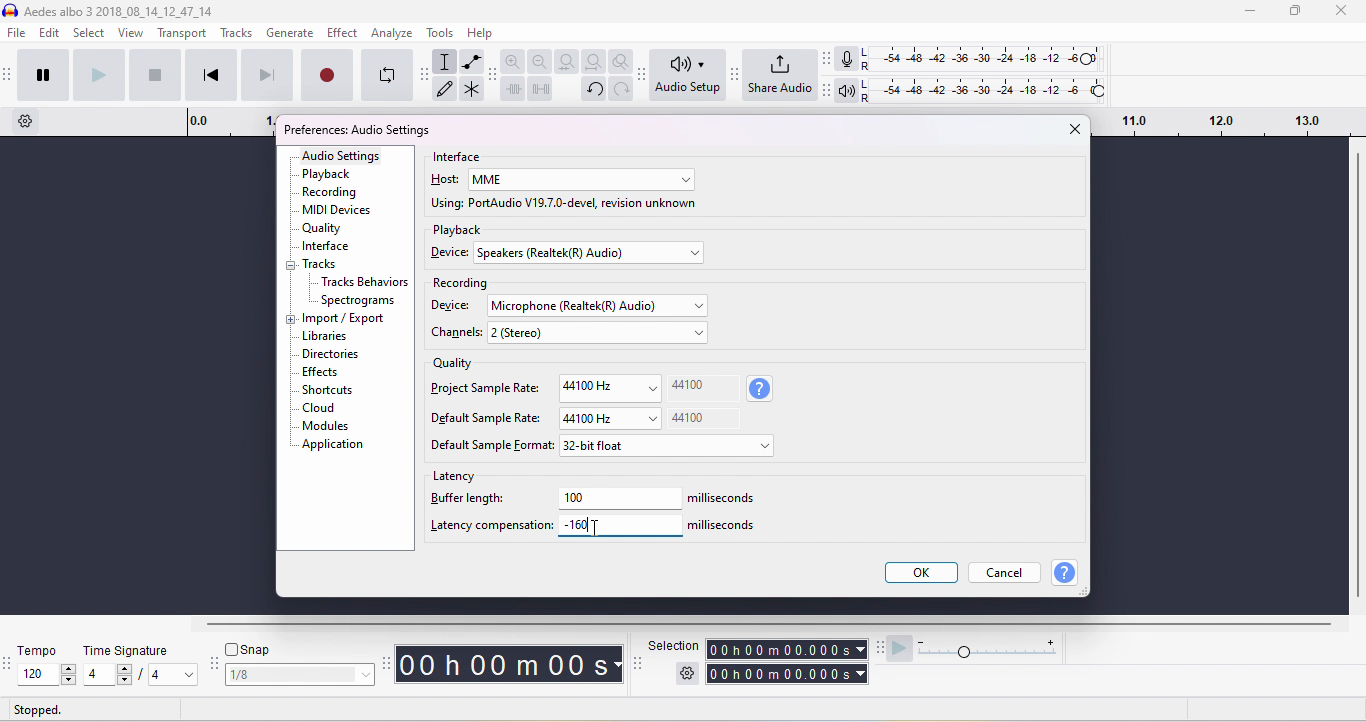 This screenshot has width=1366, height=722. Describe the element at coordinates (322, 372) in the screenshot. I see `effects` at that location.